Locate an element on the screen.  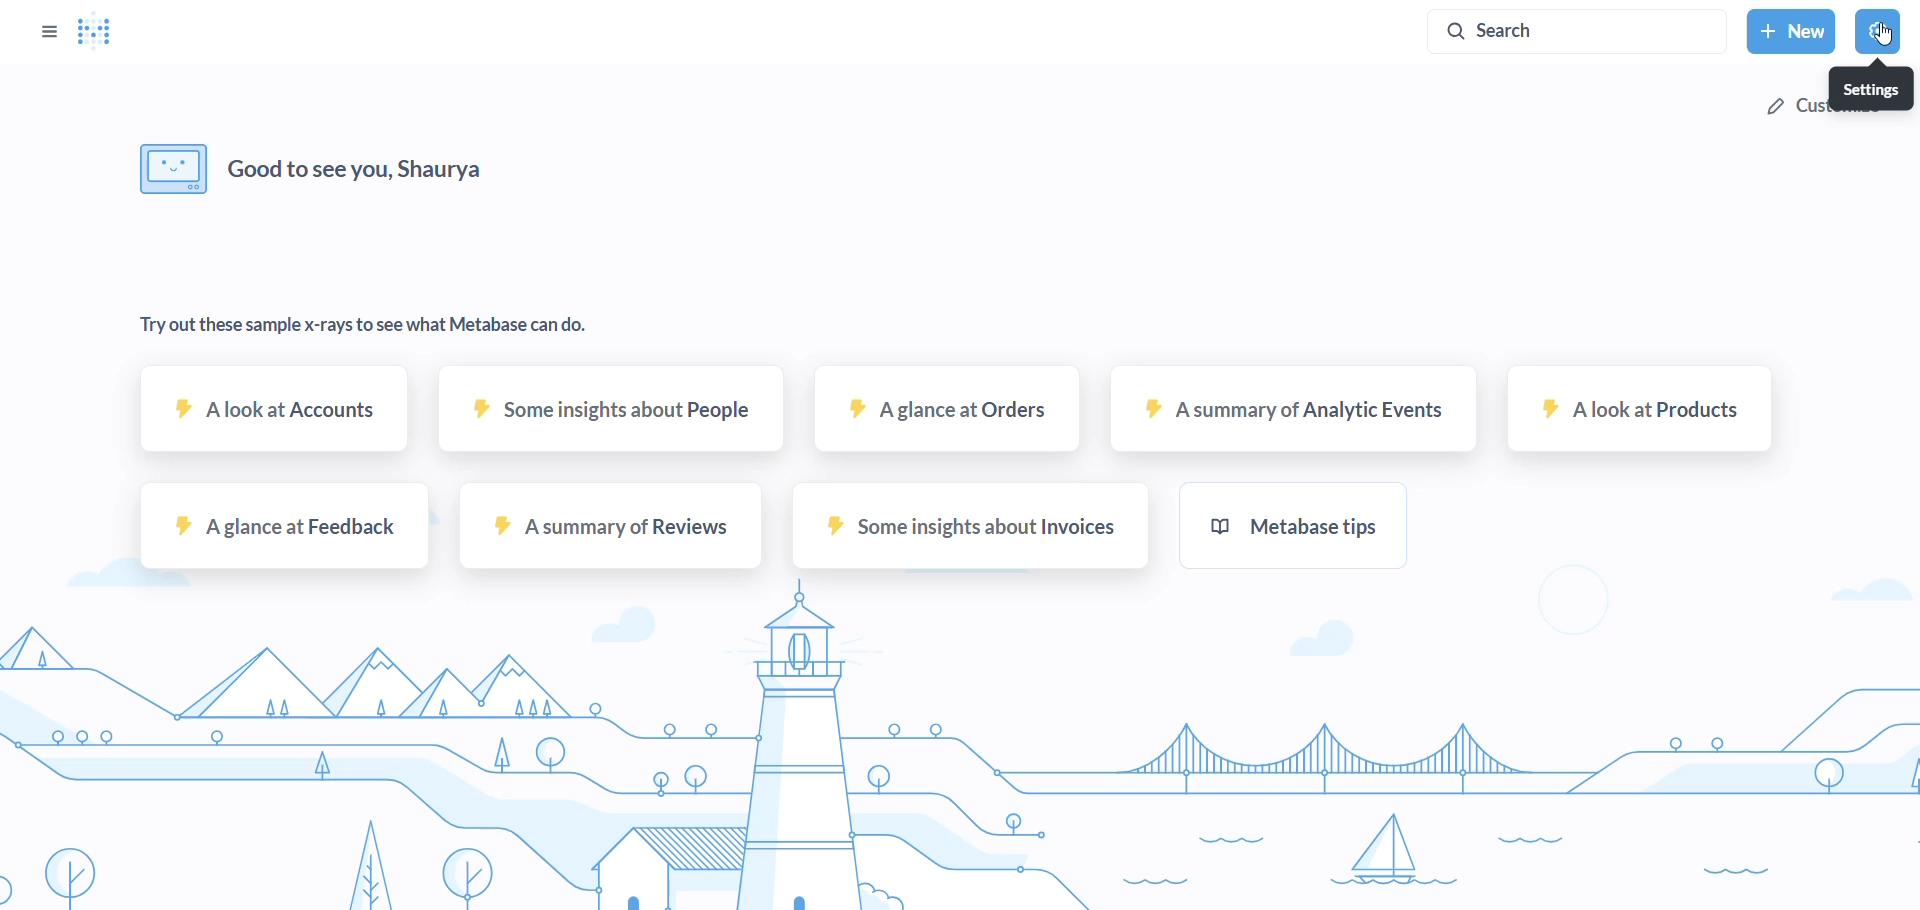
a summary of reviews is located at coordinates (608, 532).